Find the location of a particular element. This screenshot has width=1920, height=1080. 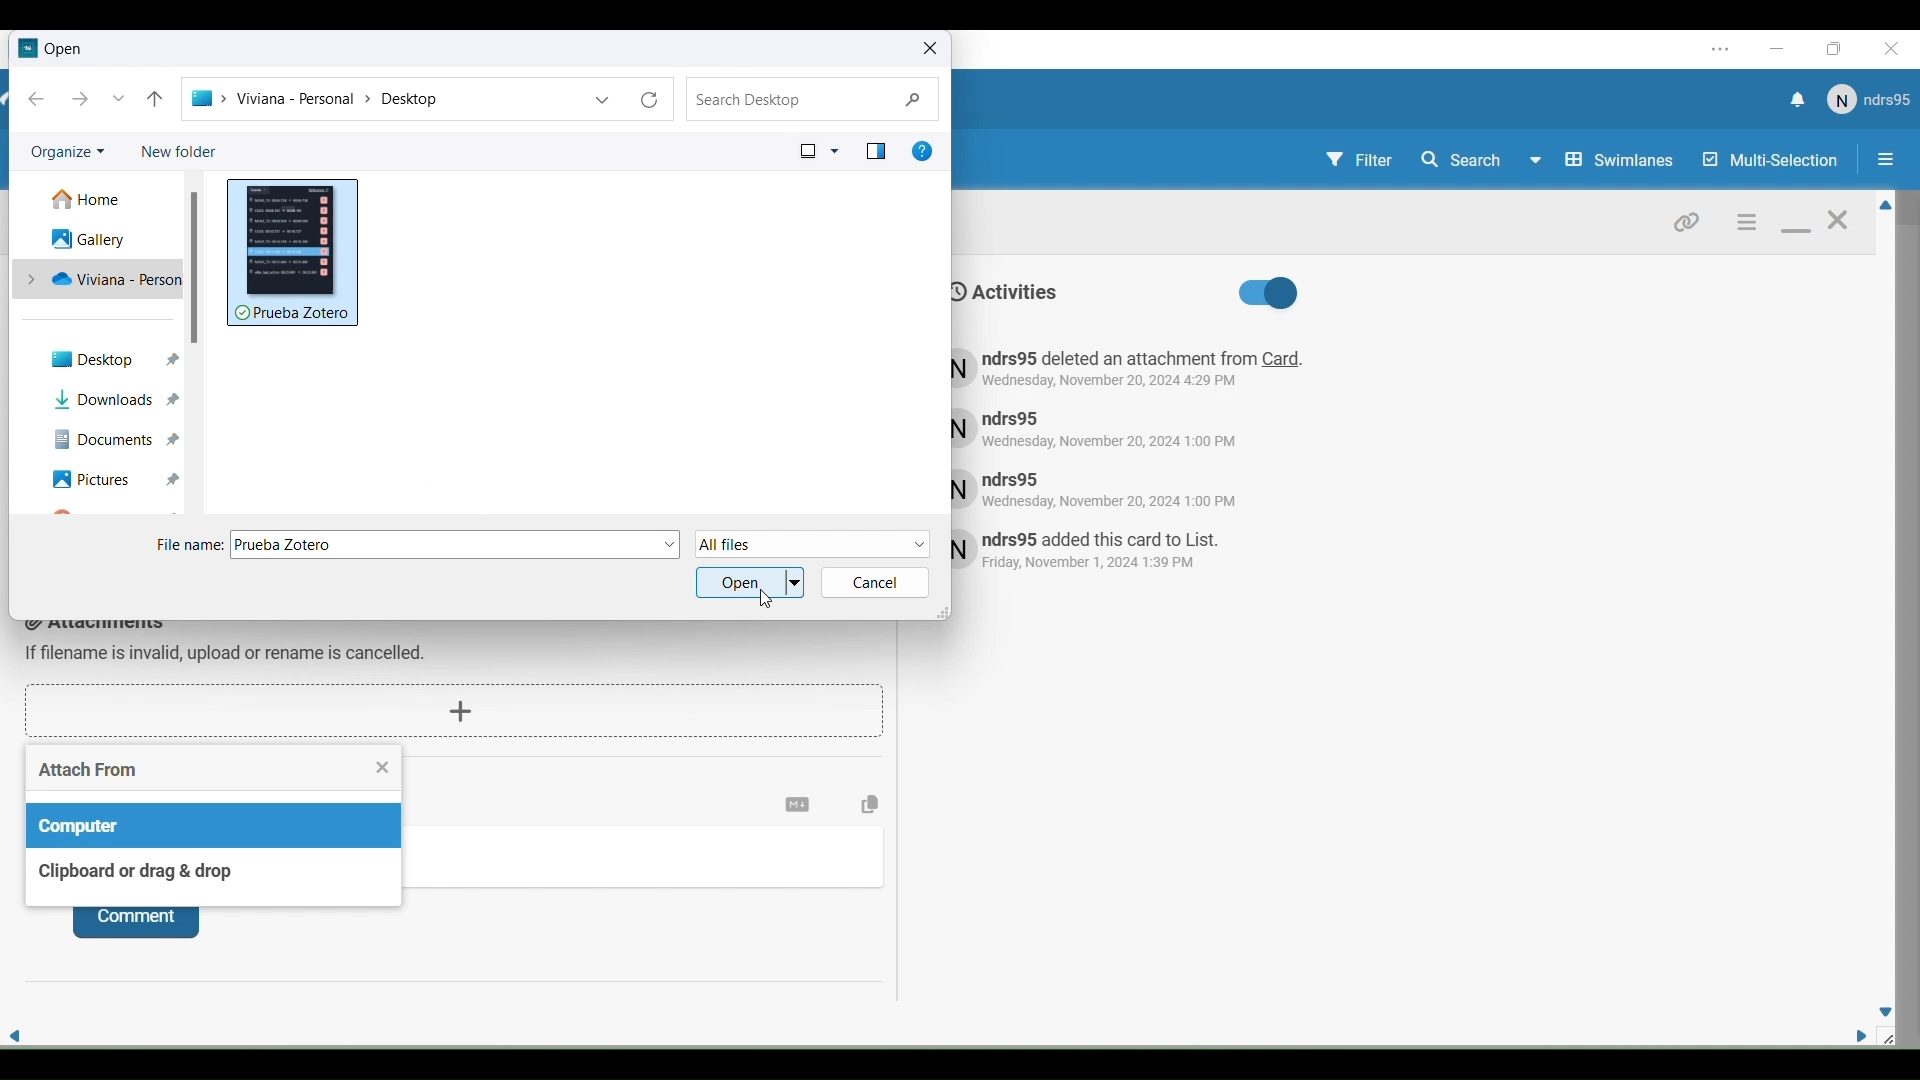

Close is located at coordinates (383, 767).